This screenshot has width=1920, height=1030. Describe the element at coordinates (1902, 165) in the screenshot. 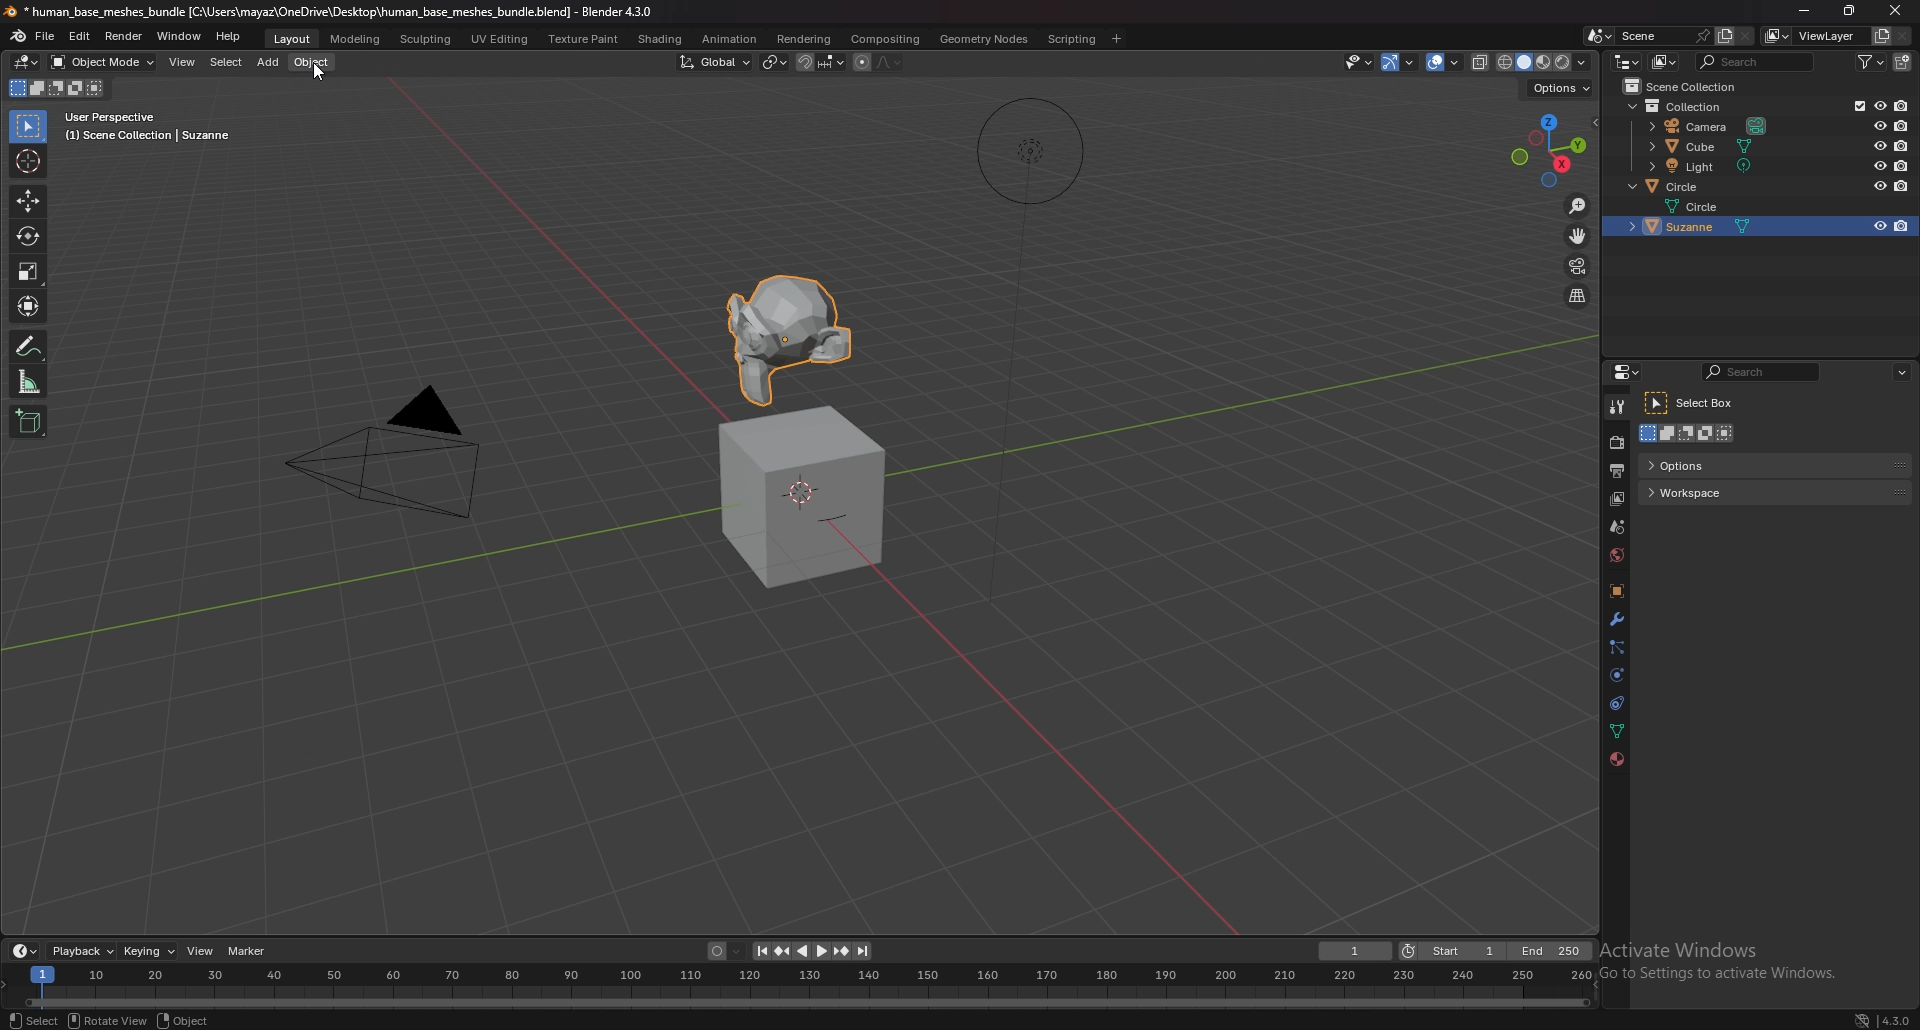

I see `disable in renders` at that location.